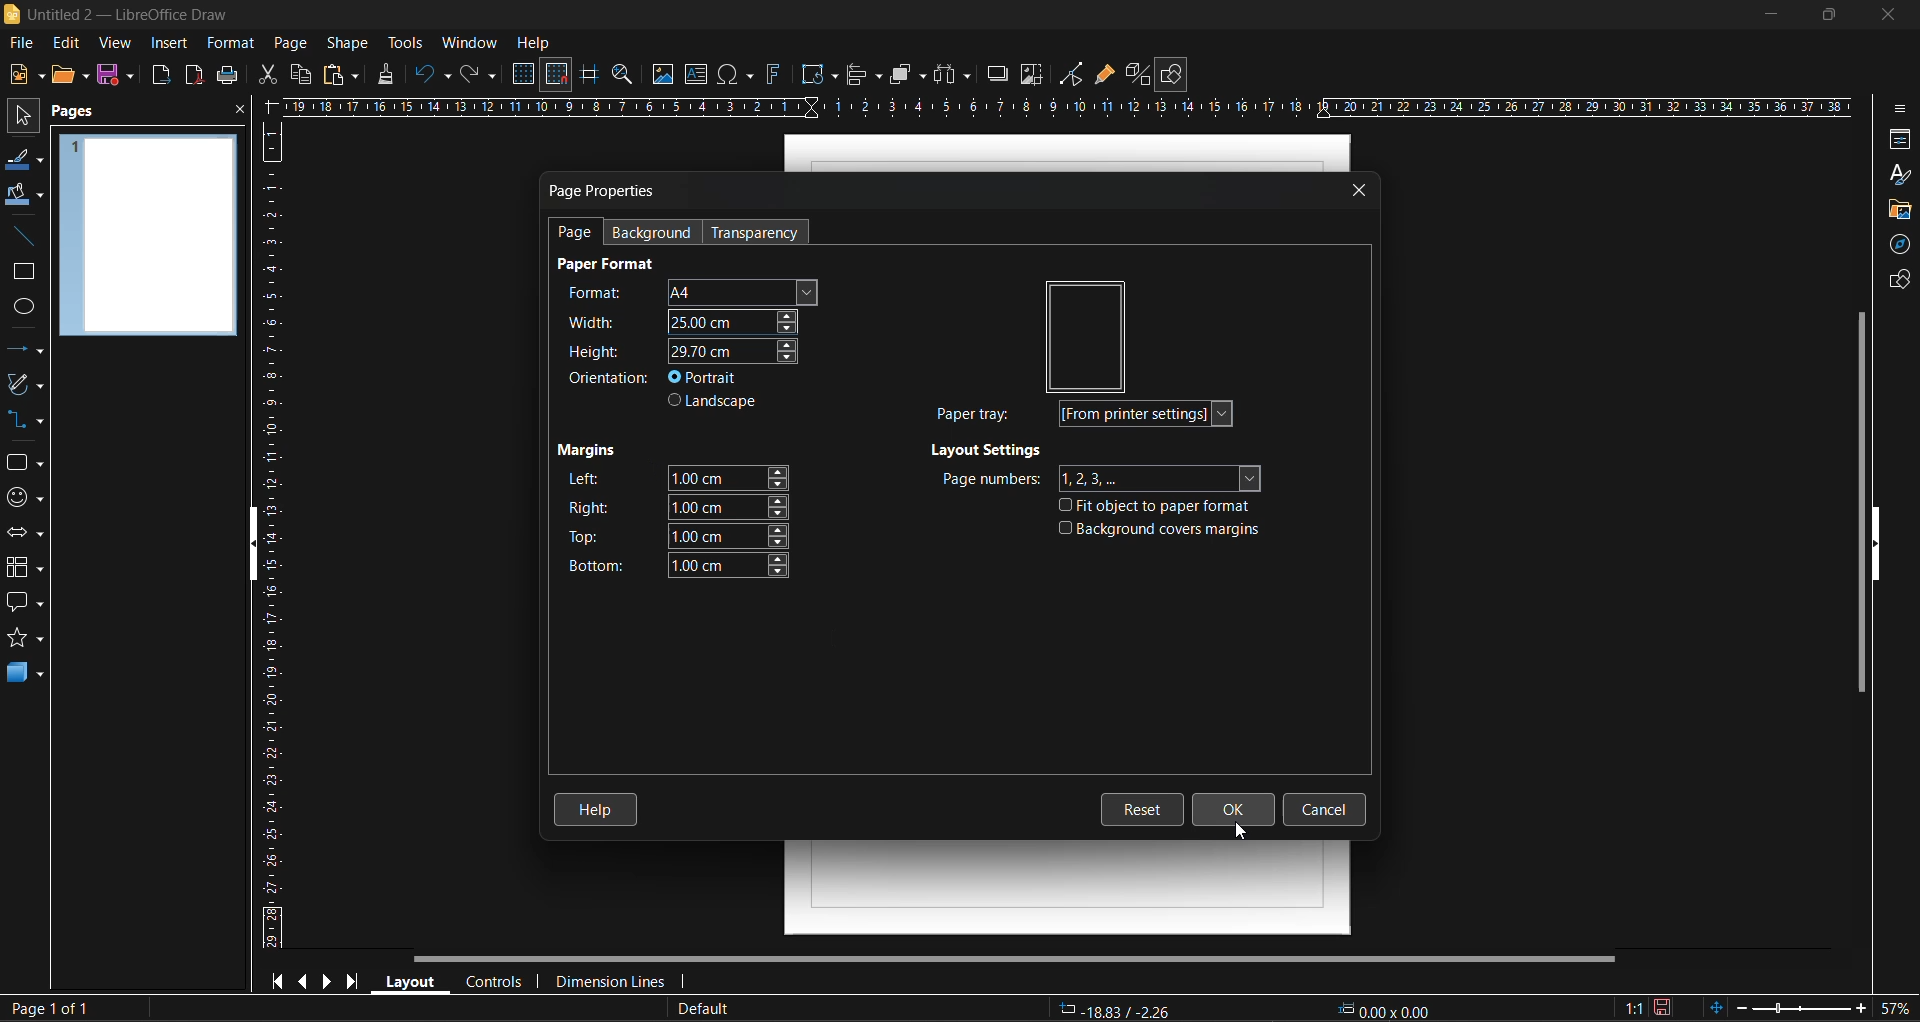 This screenshot has width=1920, height=1022. What do you see at coordinates (1146, 807) in the screenshot?
I see `reset` at bounding box center [1146, 807].